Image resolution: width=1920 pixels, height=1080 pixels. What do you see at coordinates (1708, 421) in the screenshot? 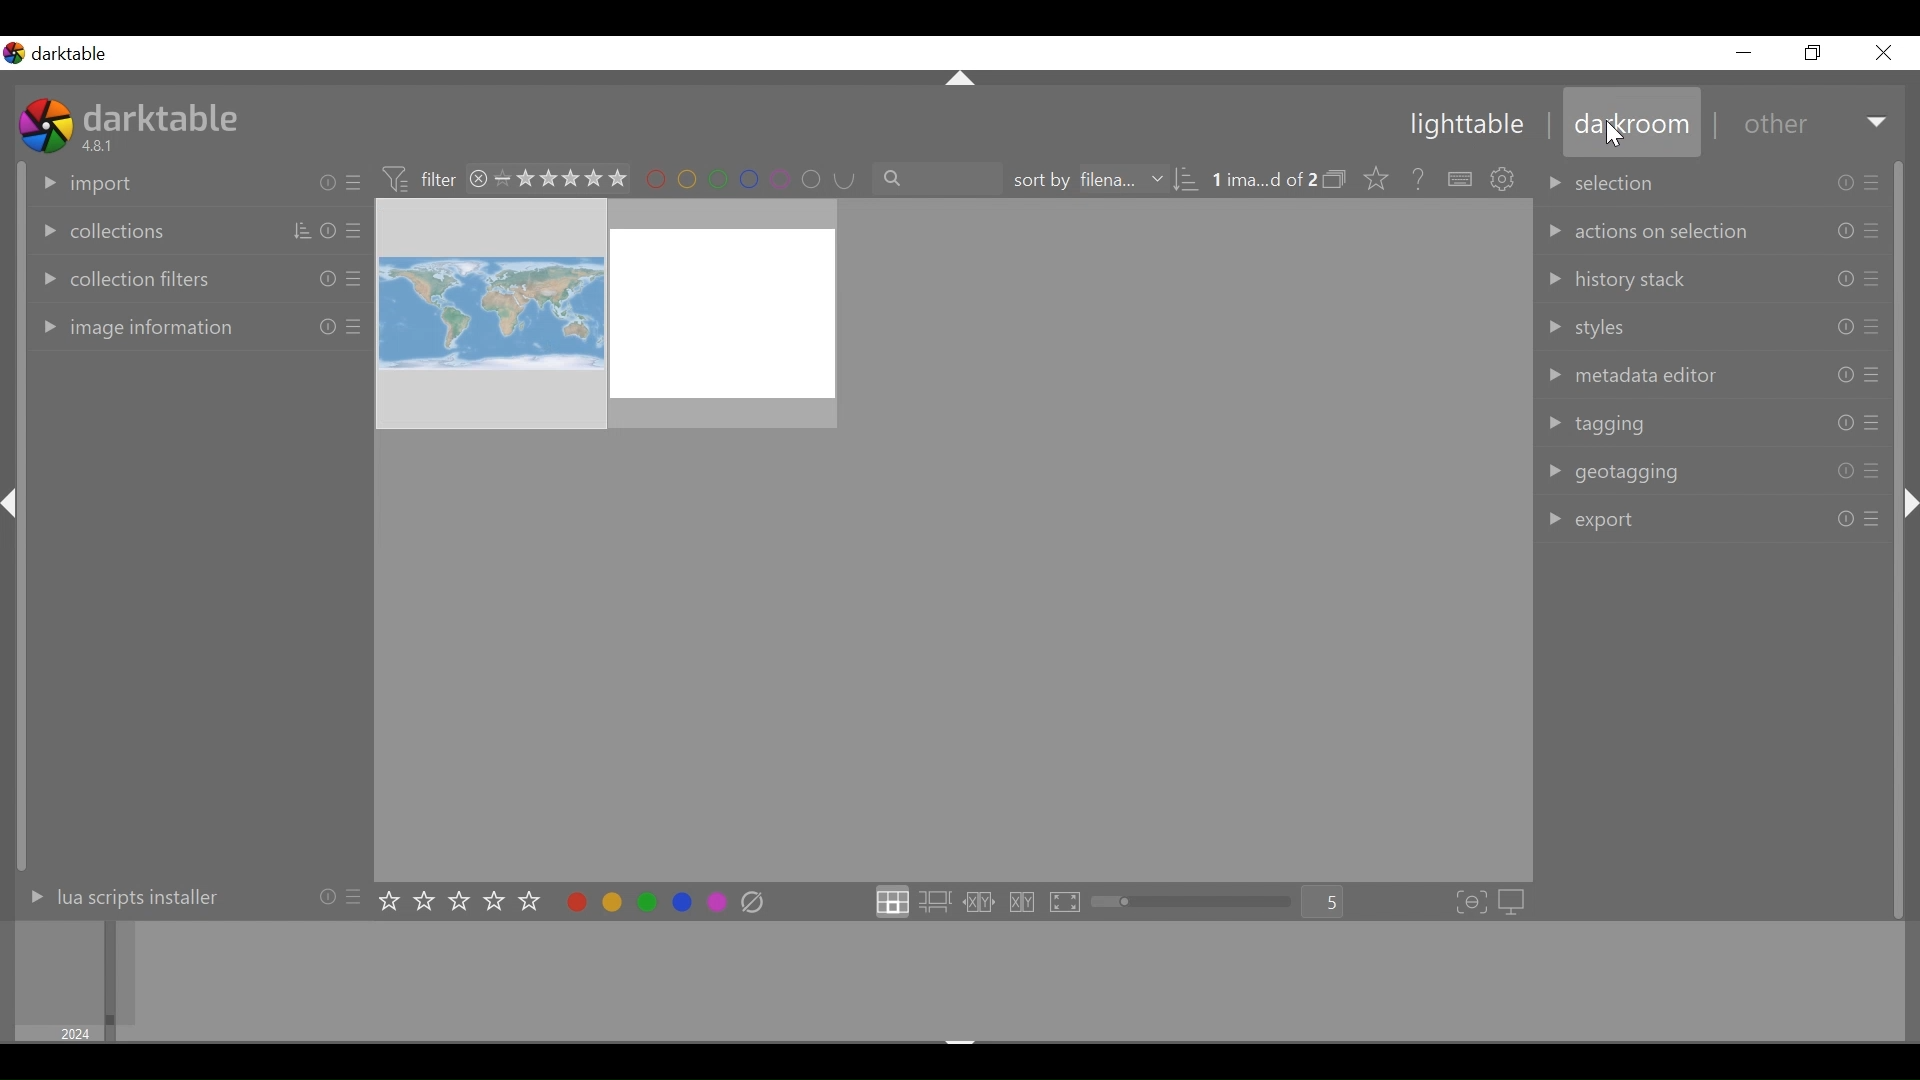
I see `tagging` at bounding box center [1708, 421].